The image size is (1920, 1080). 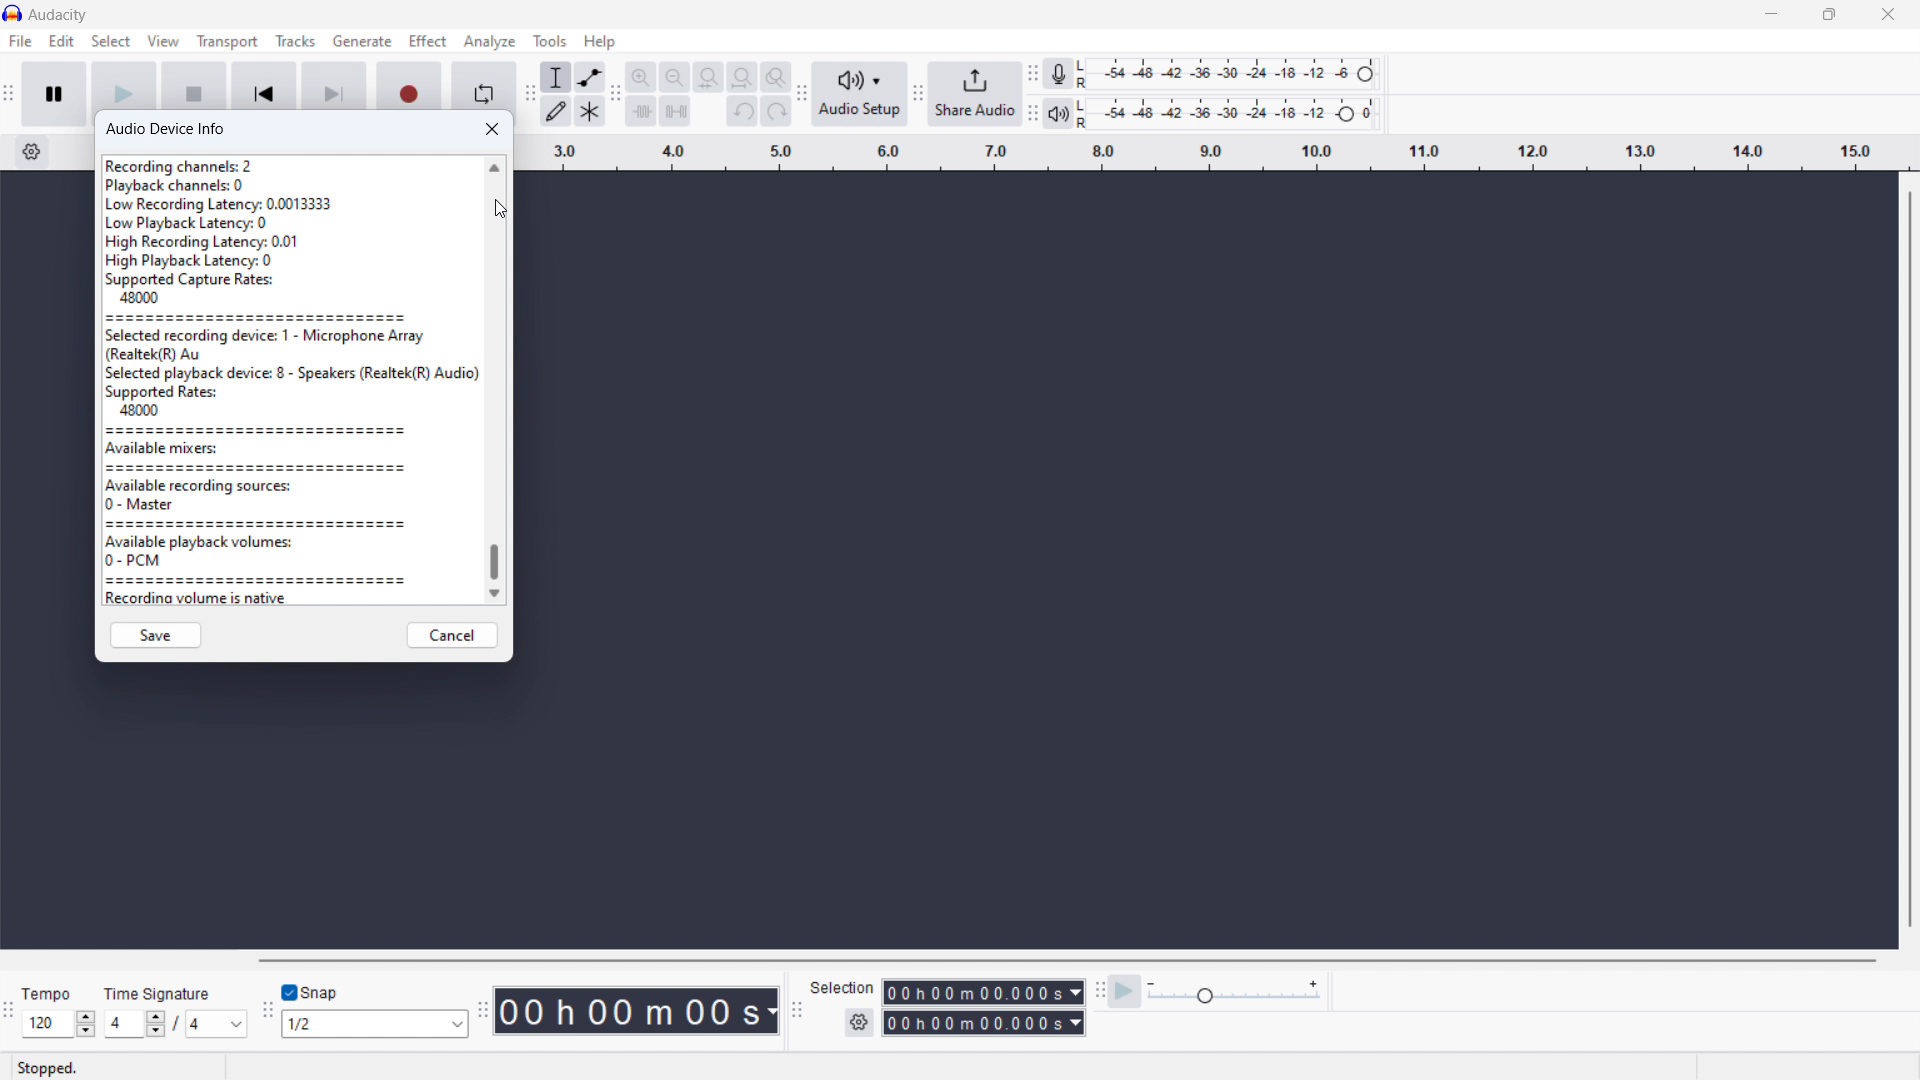 I want to click on transort toolbar, so click(x=9, y=94).